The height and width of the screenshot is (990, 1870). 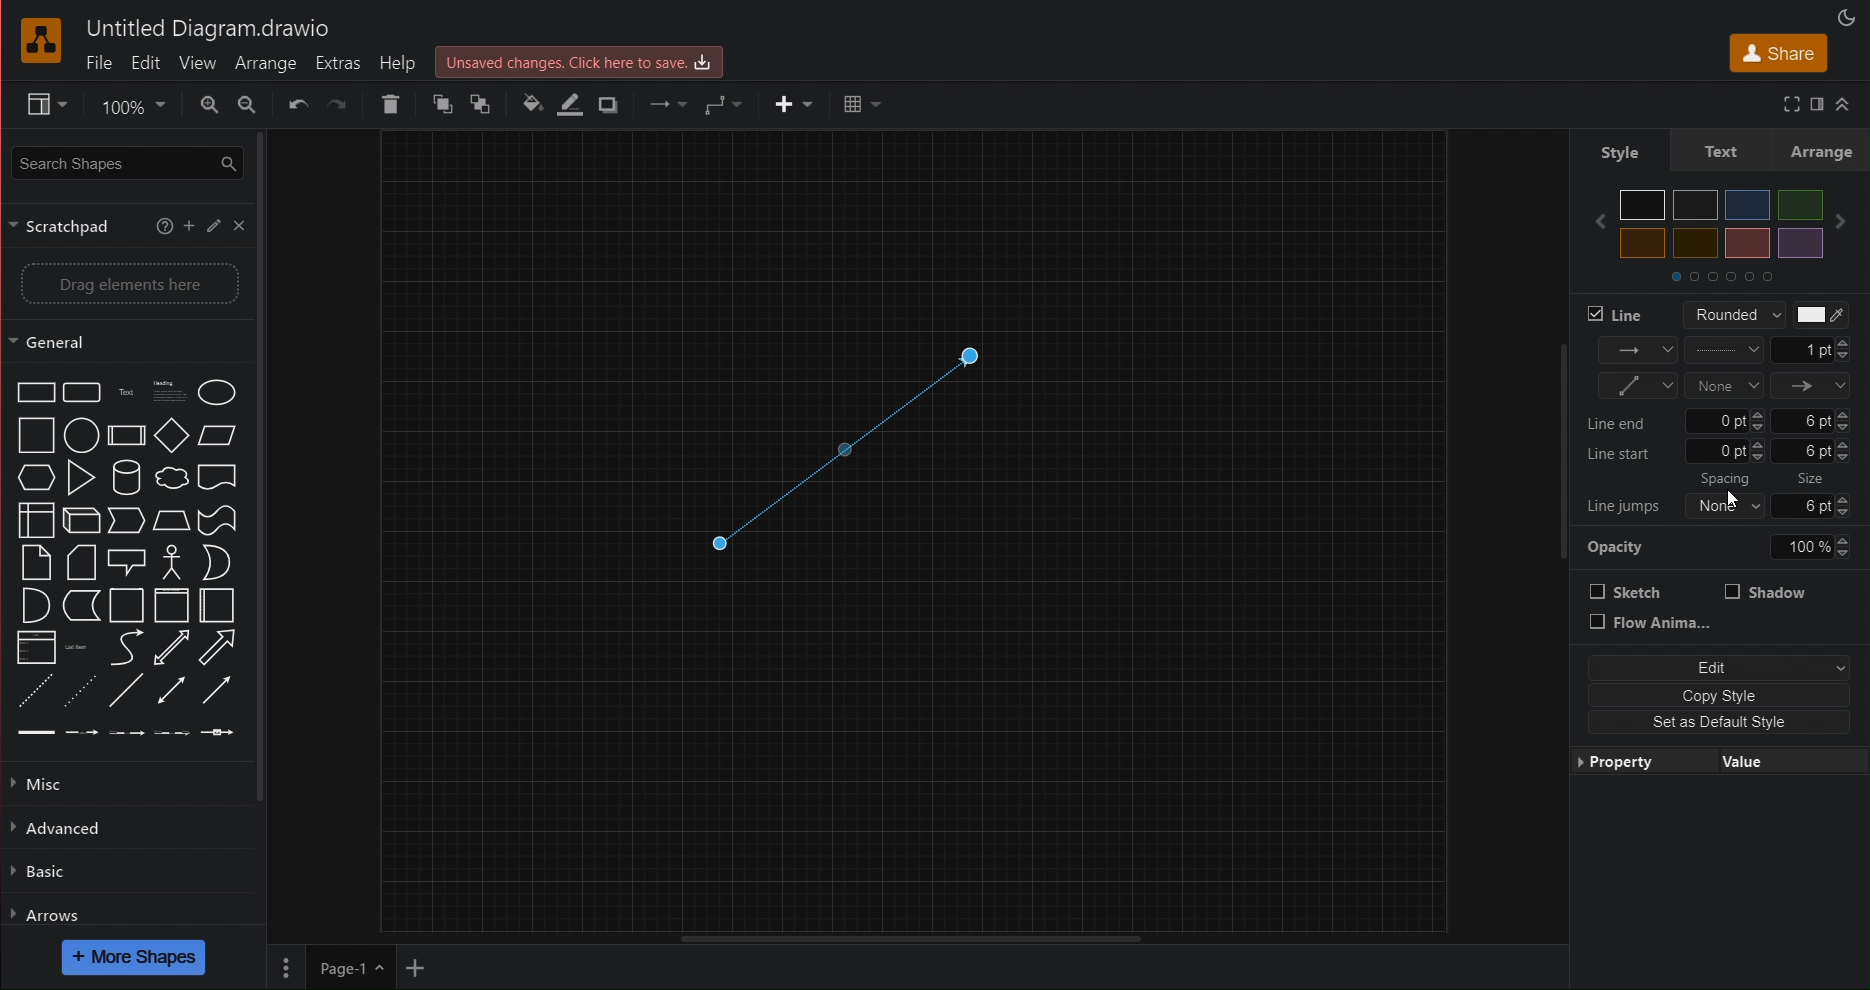 I want to click on Logo, so click(x=43, y=42).